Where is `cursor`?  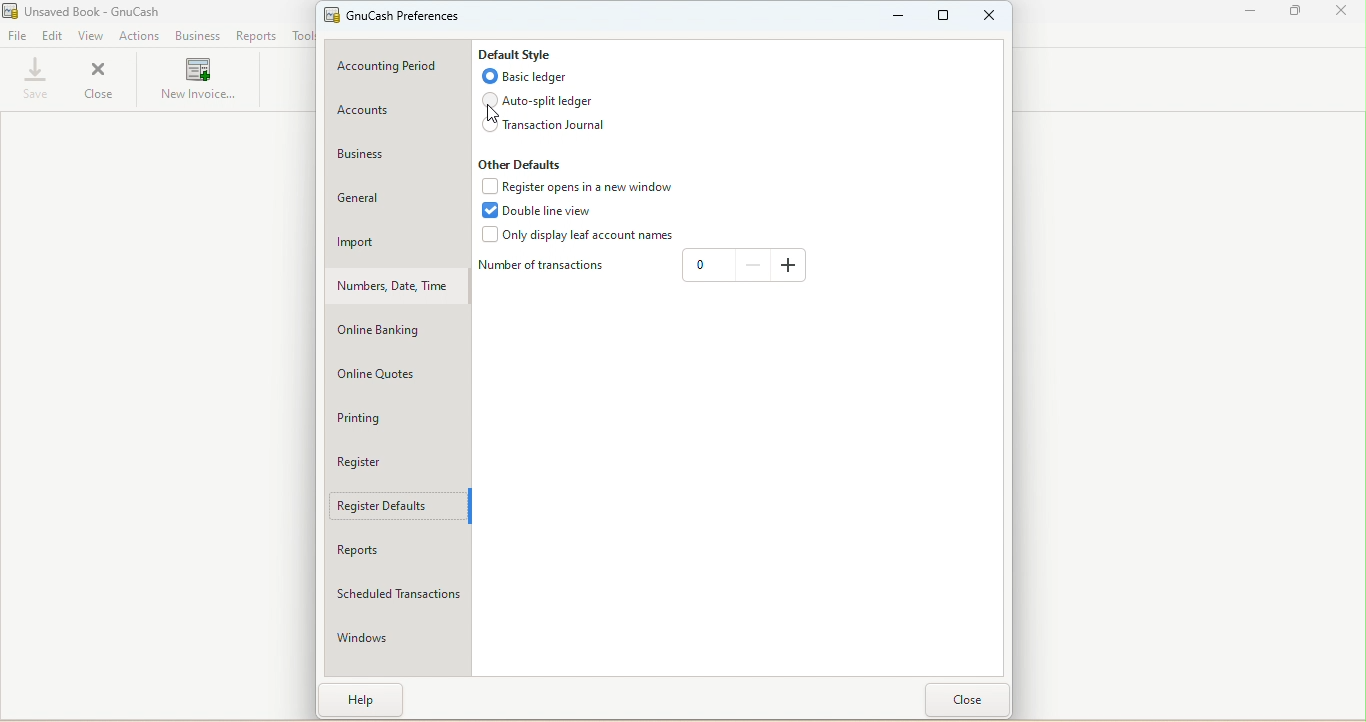
cursor is located at coordinates (488, 109).